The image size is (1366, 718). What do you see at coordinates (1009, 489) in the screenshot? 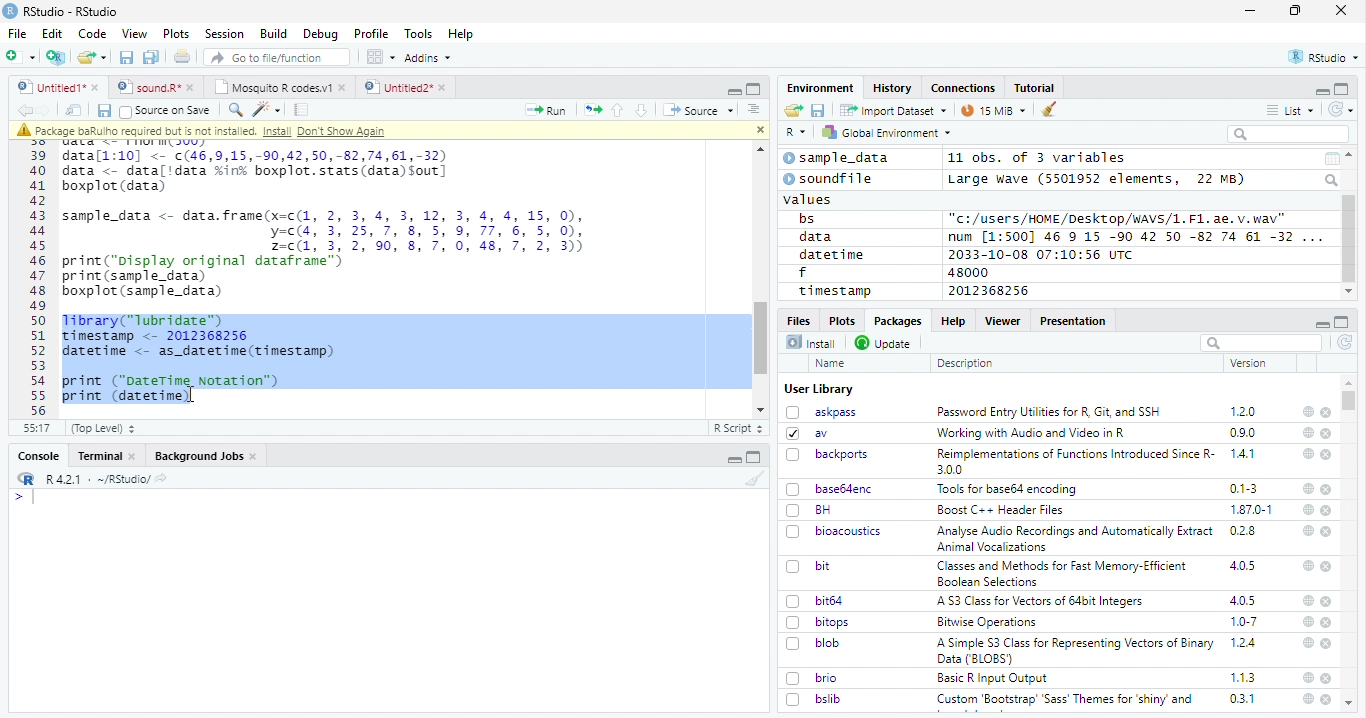
I see `Tools for baseb4 encoding` at bounding box center [1009, 489].